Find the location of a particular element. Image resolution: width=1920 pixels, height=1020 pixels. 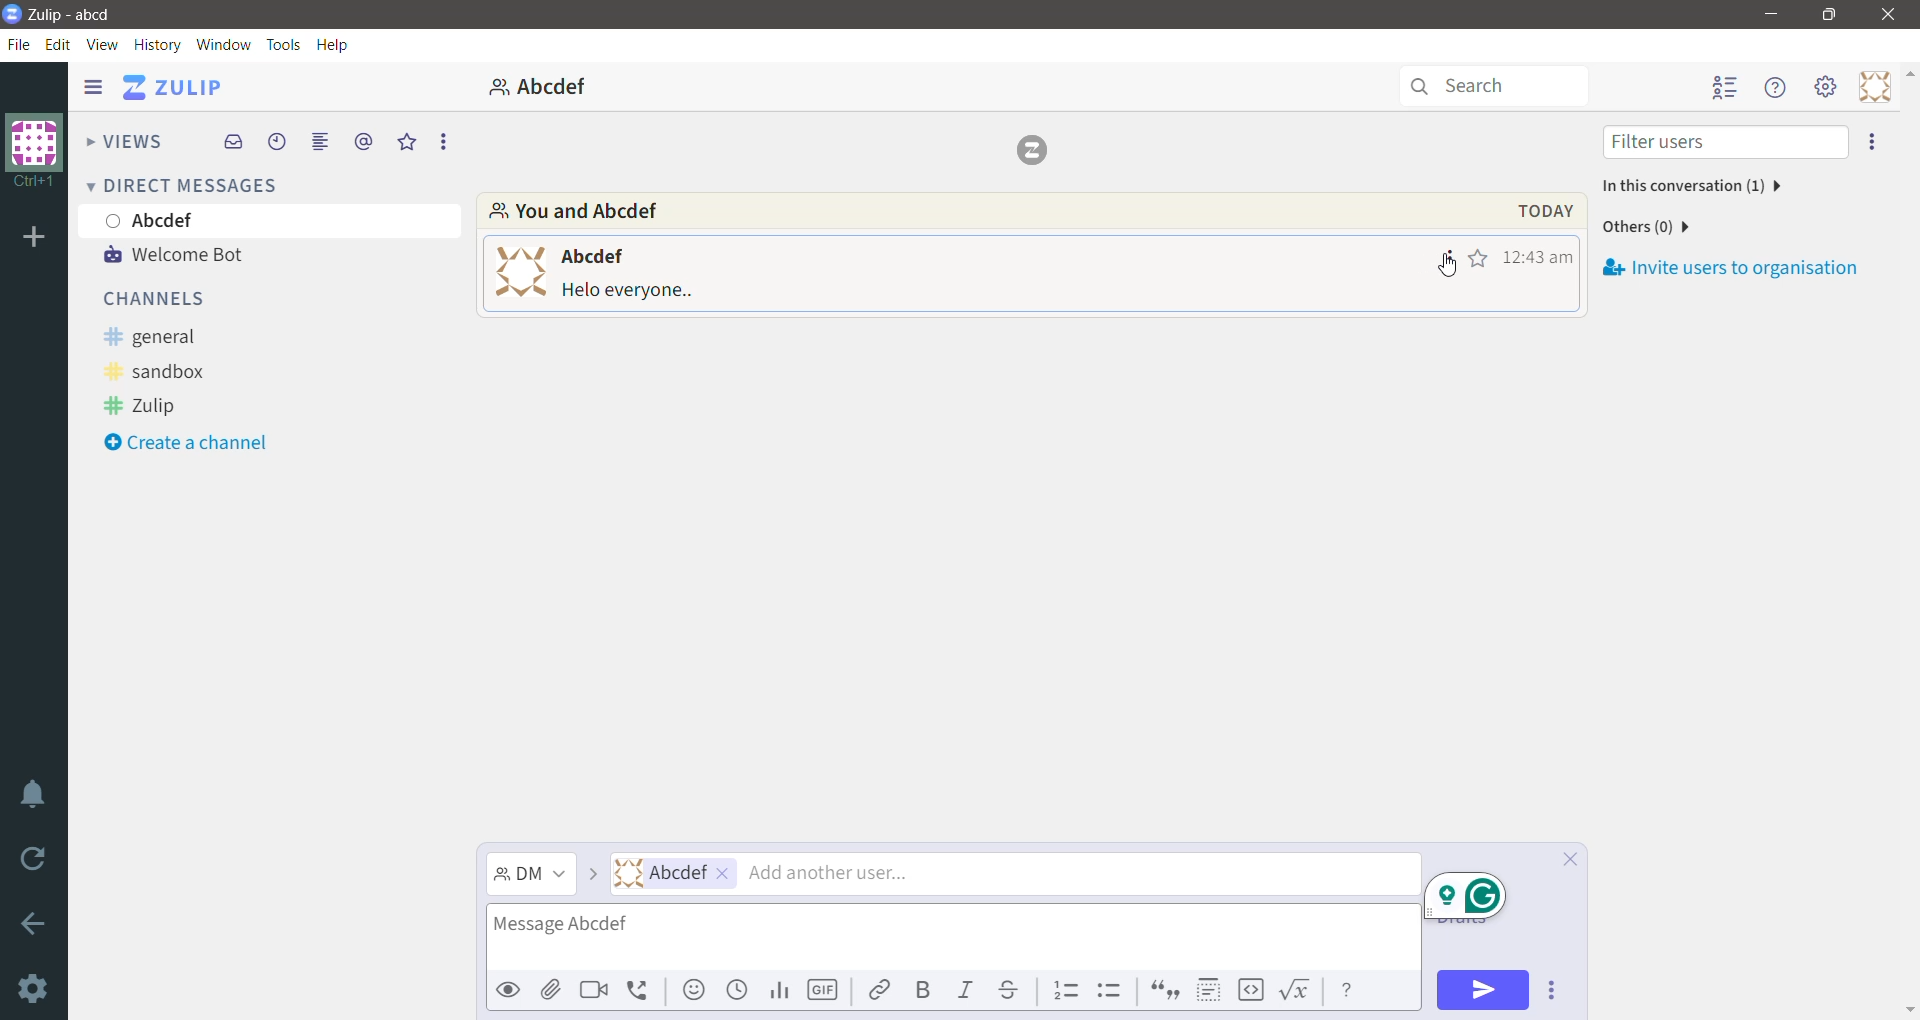

Add voice call is located at coordinates (641, 992).